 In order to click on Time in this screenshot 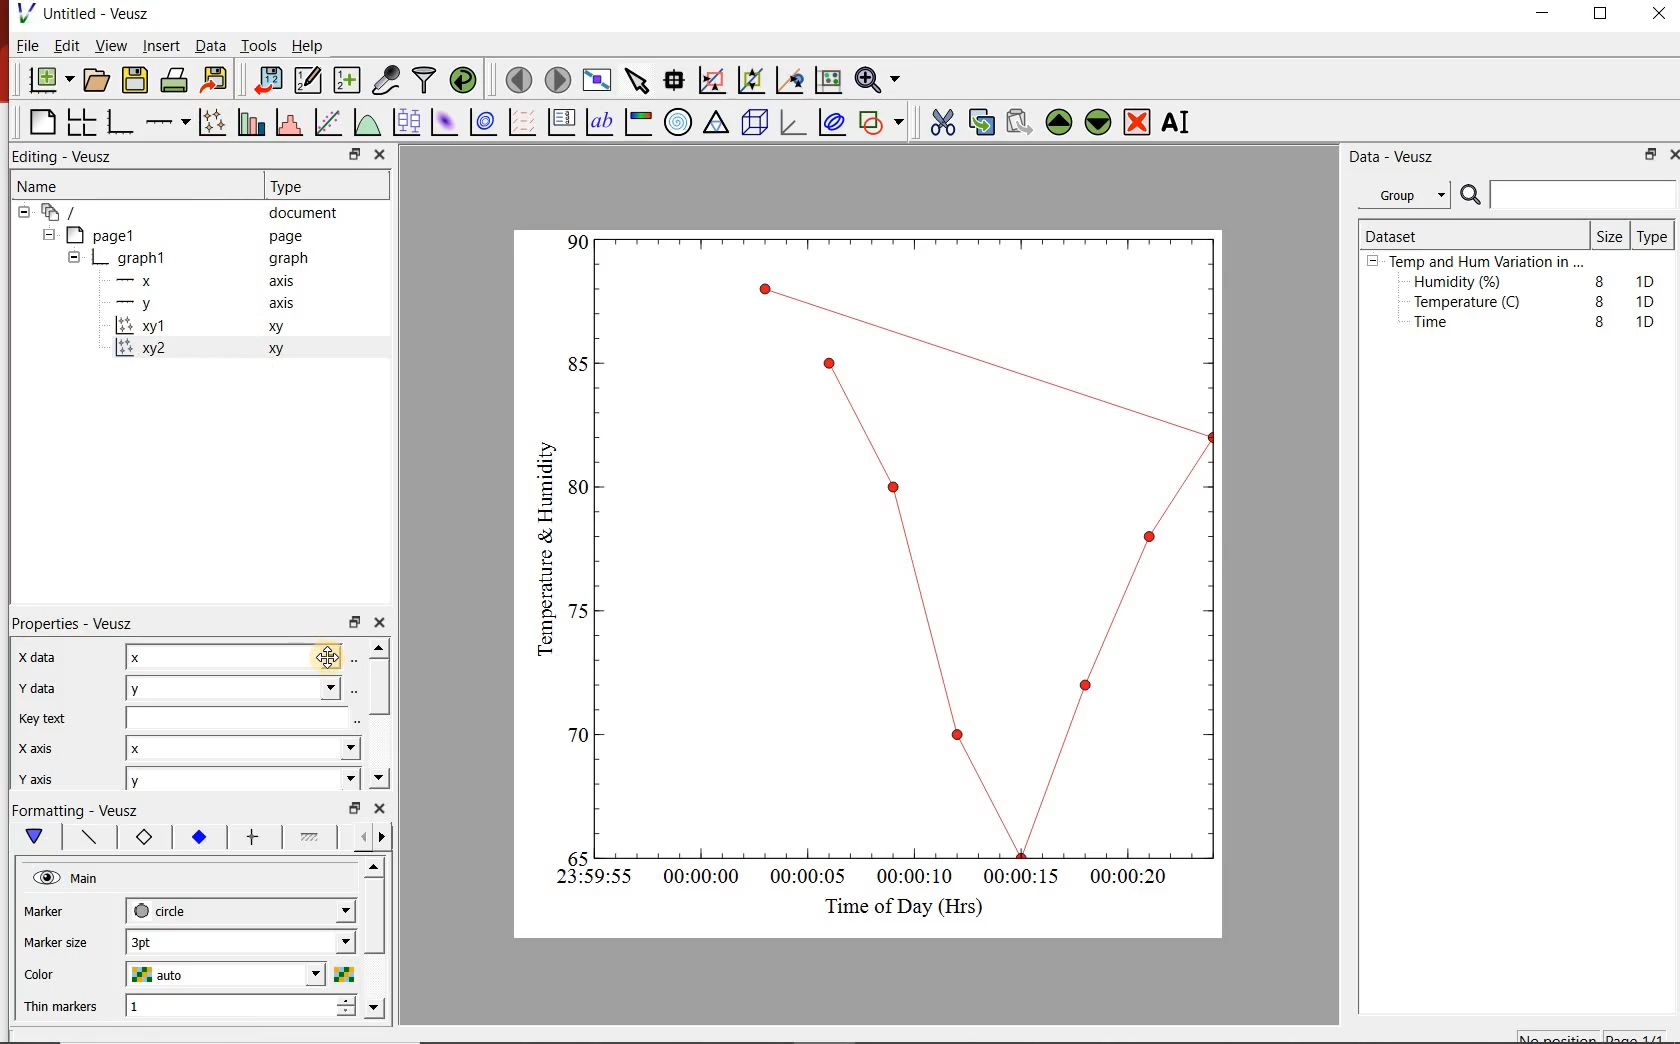, I will do `click(1442, 327)`.